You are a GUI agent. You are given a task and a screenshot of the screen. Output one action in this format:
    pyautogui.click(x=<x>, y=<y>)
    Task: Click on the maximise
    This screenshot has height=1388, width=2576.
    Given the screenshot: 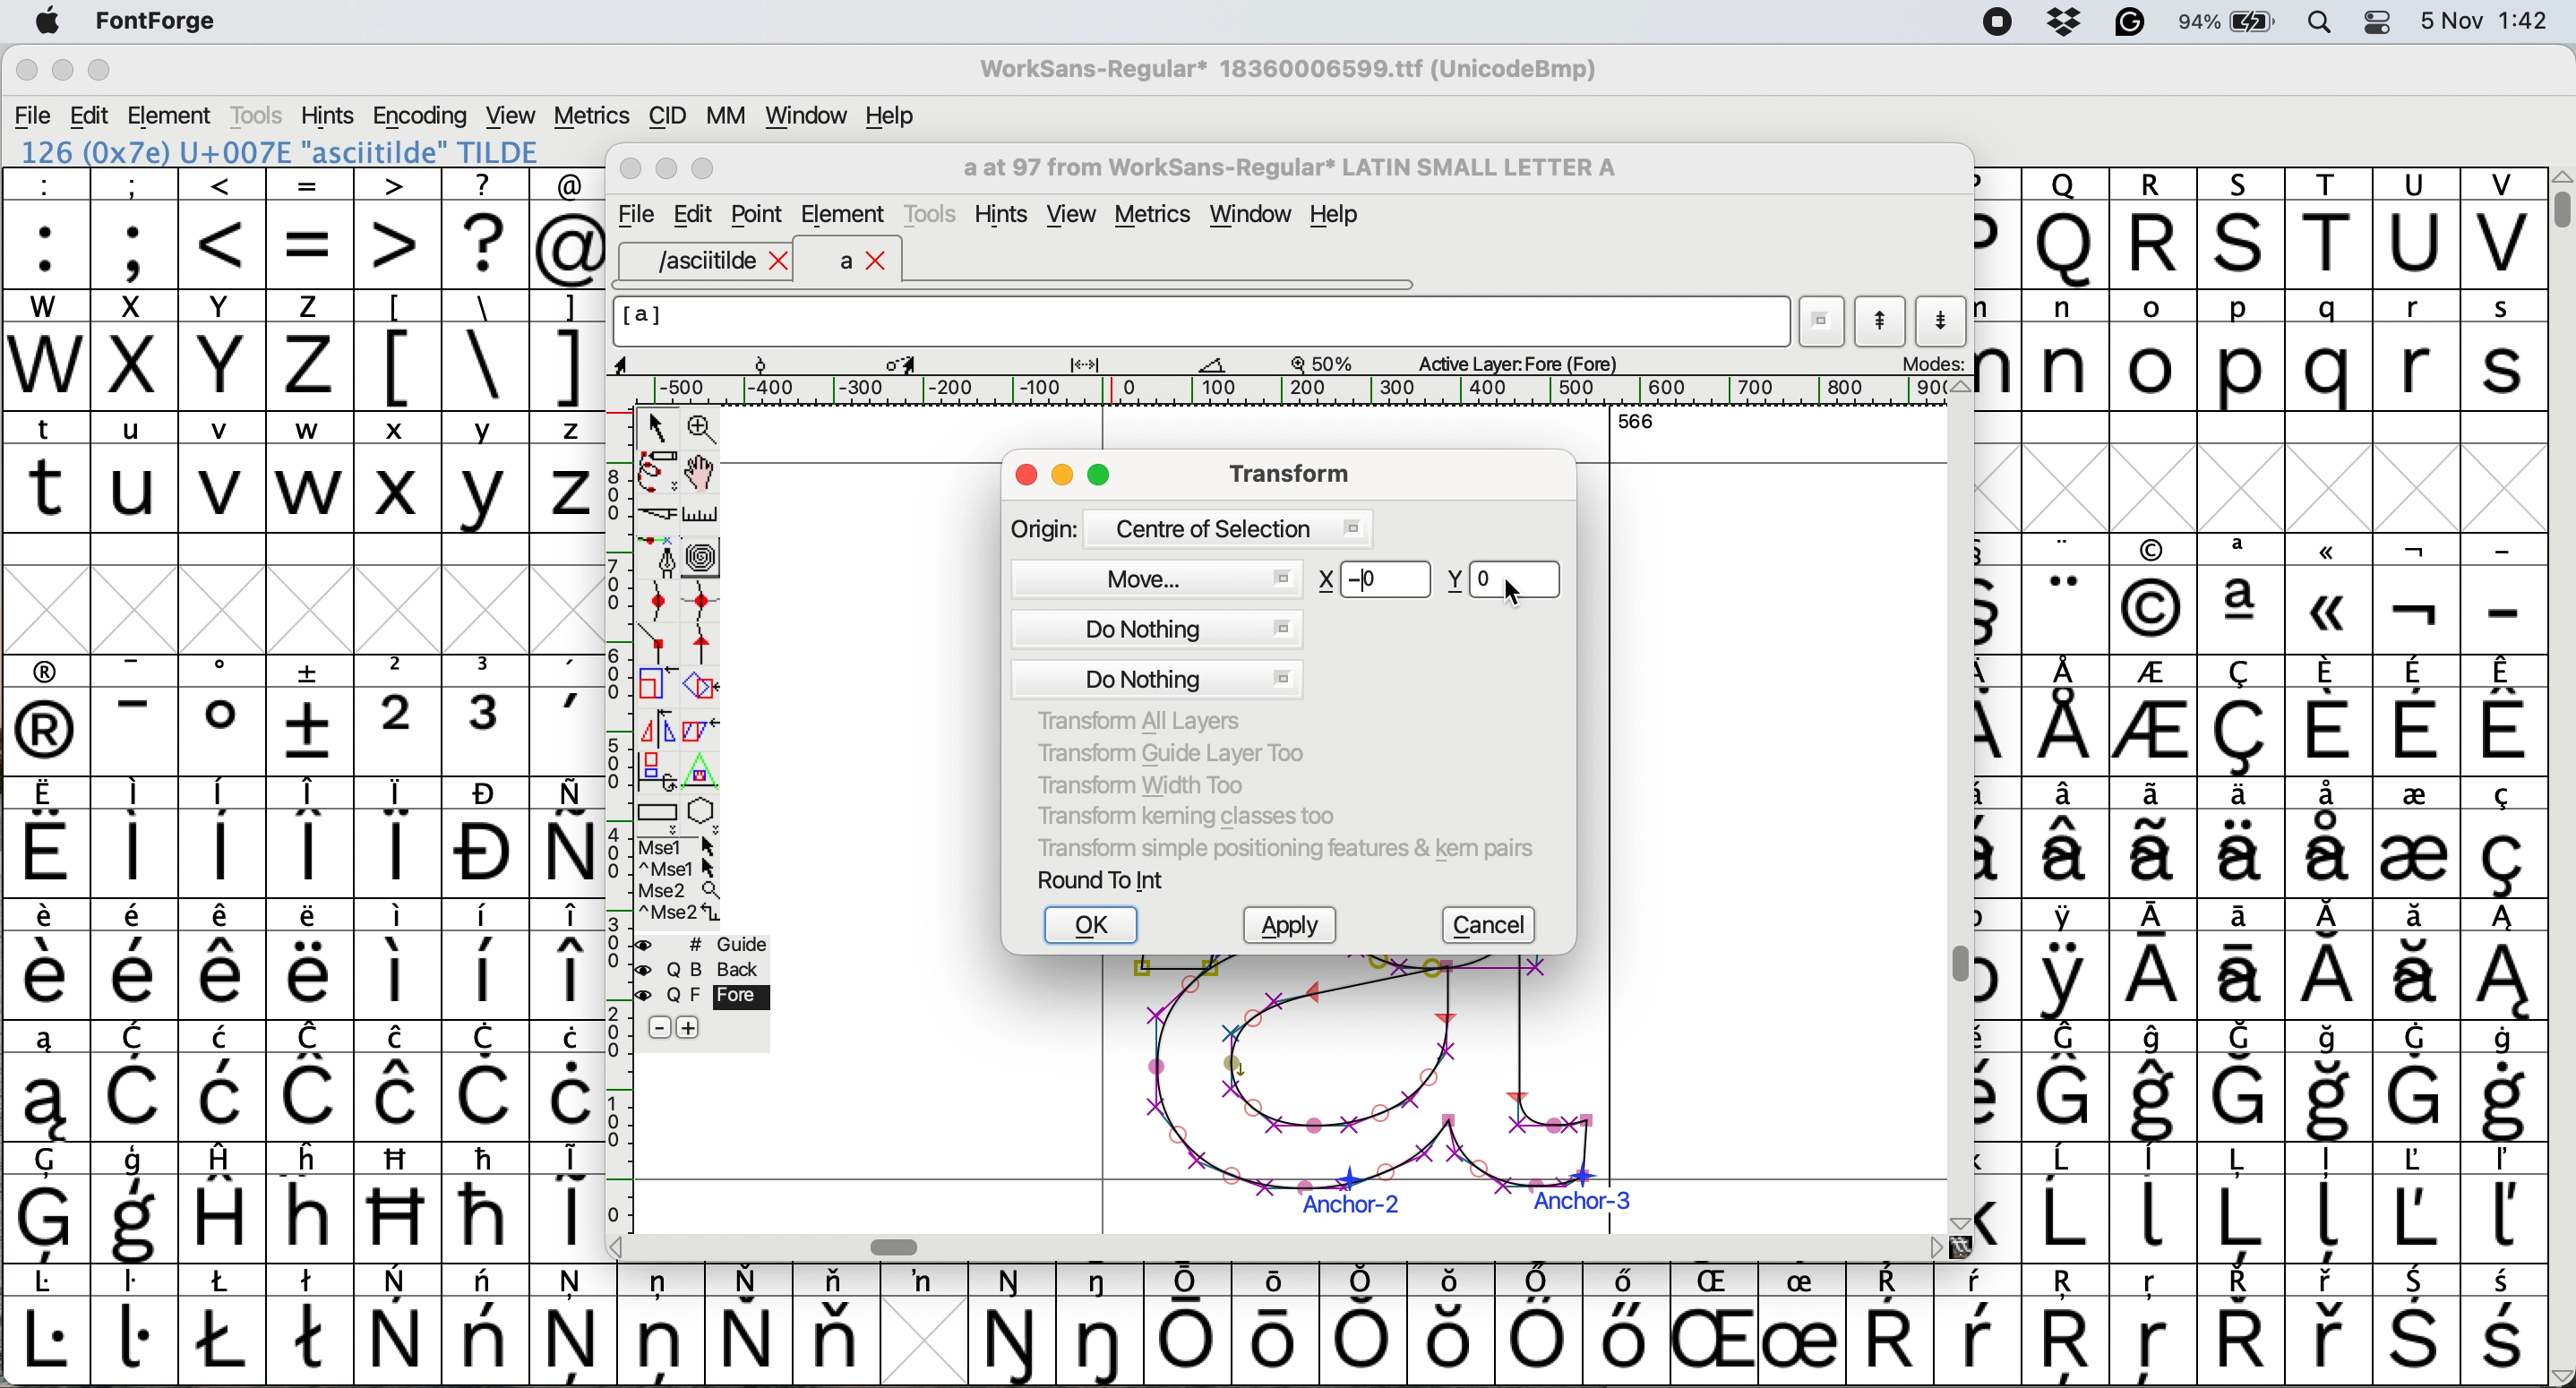 What is the action you would take?
    pyautogui.click(x=1102, y=478)
    